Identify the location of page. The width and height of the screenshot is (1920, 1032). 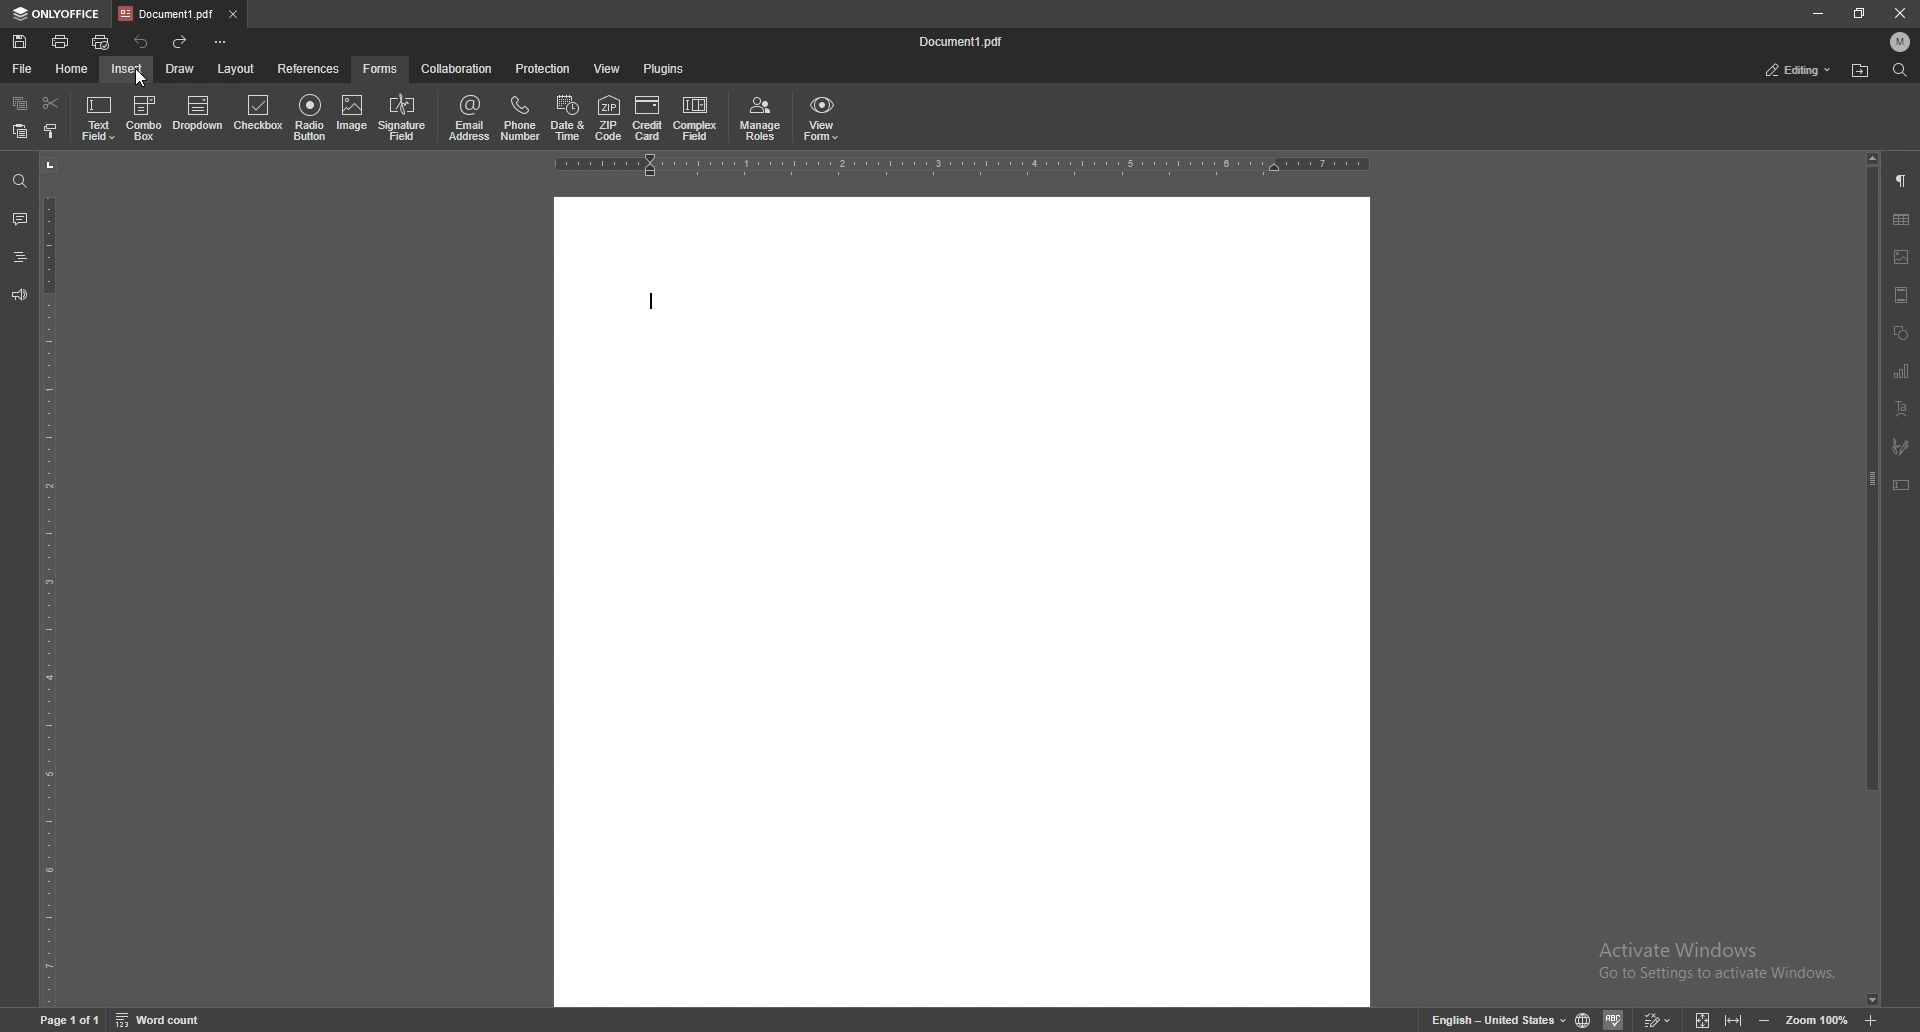
(71, 1021).